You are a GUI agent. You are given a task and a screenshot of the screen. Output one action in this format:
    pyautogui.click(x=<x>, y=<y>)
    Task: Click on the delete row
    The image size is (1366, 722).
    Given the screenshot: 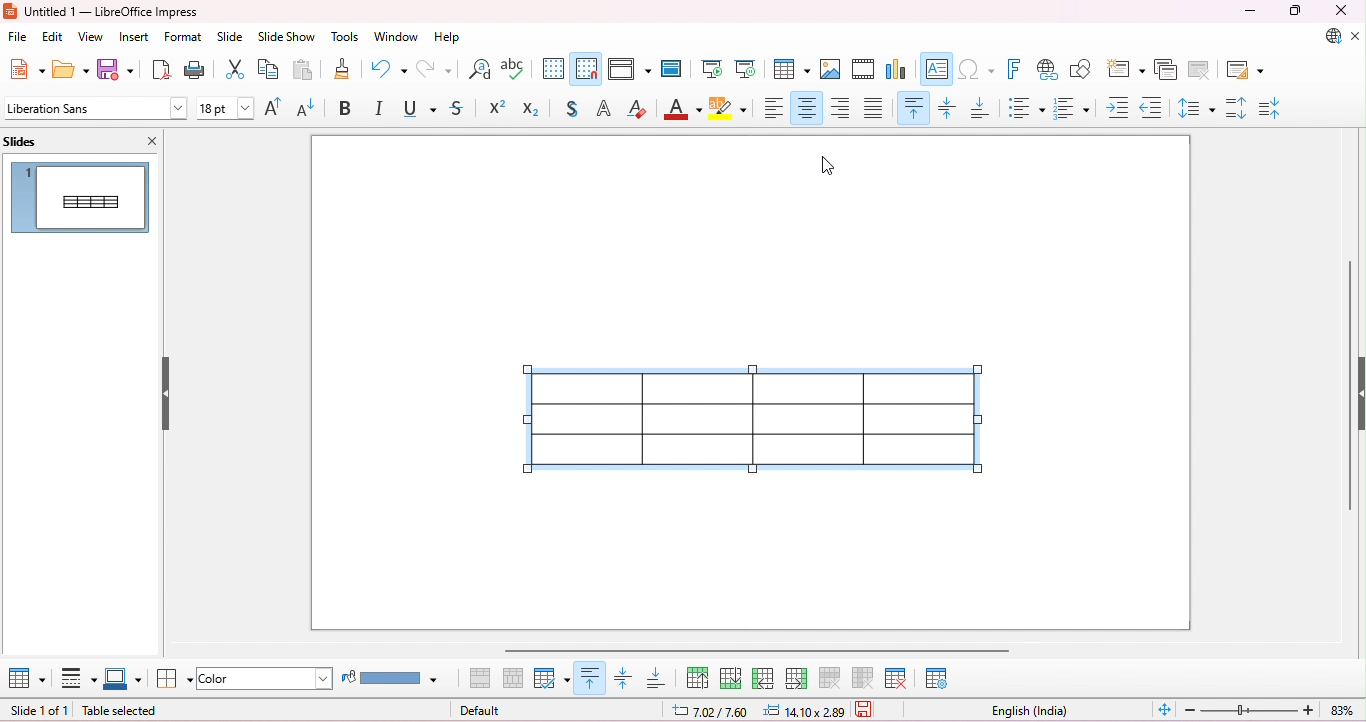 What is the action you would take?
    pyautogui.click(x=829, y=677)
    